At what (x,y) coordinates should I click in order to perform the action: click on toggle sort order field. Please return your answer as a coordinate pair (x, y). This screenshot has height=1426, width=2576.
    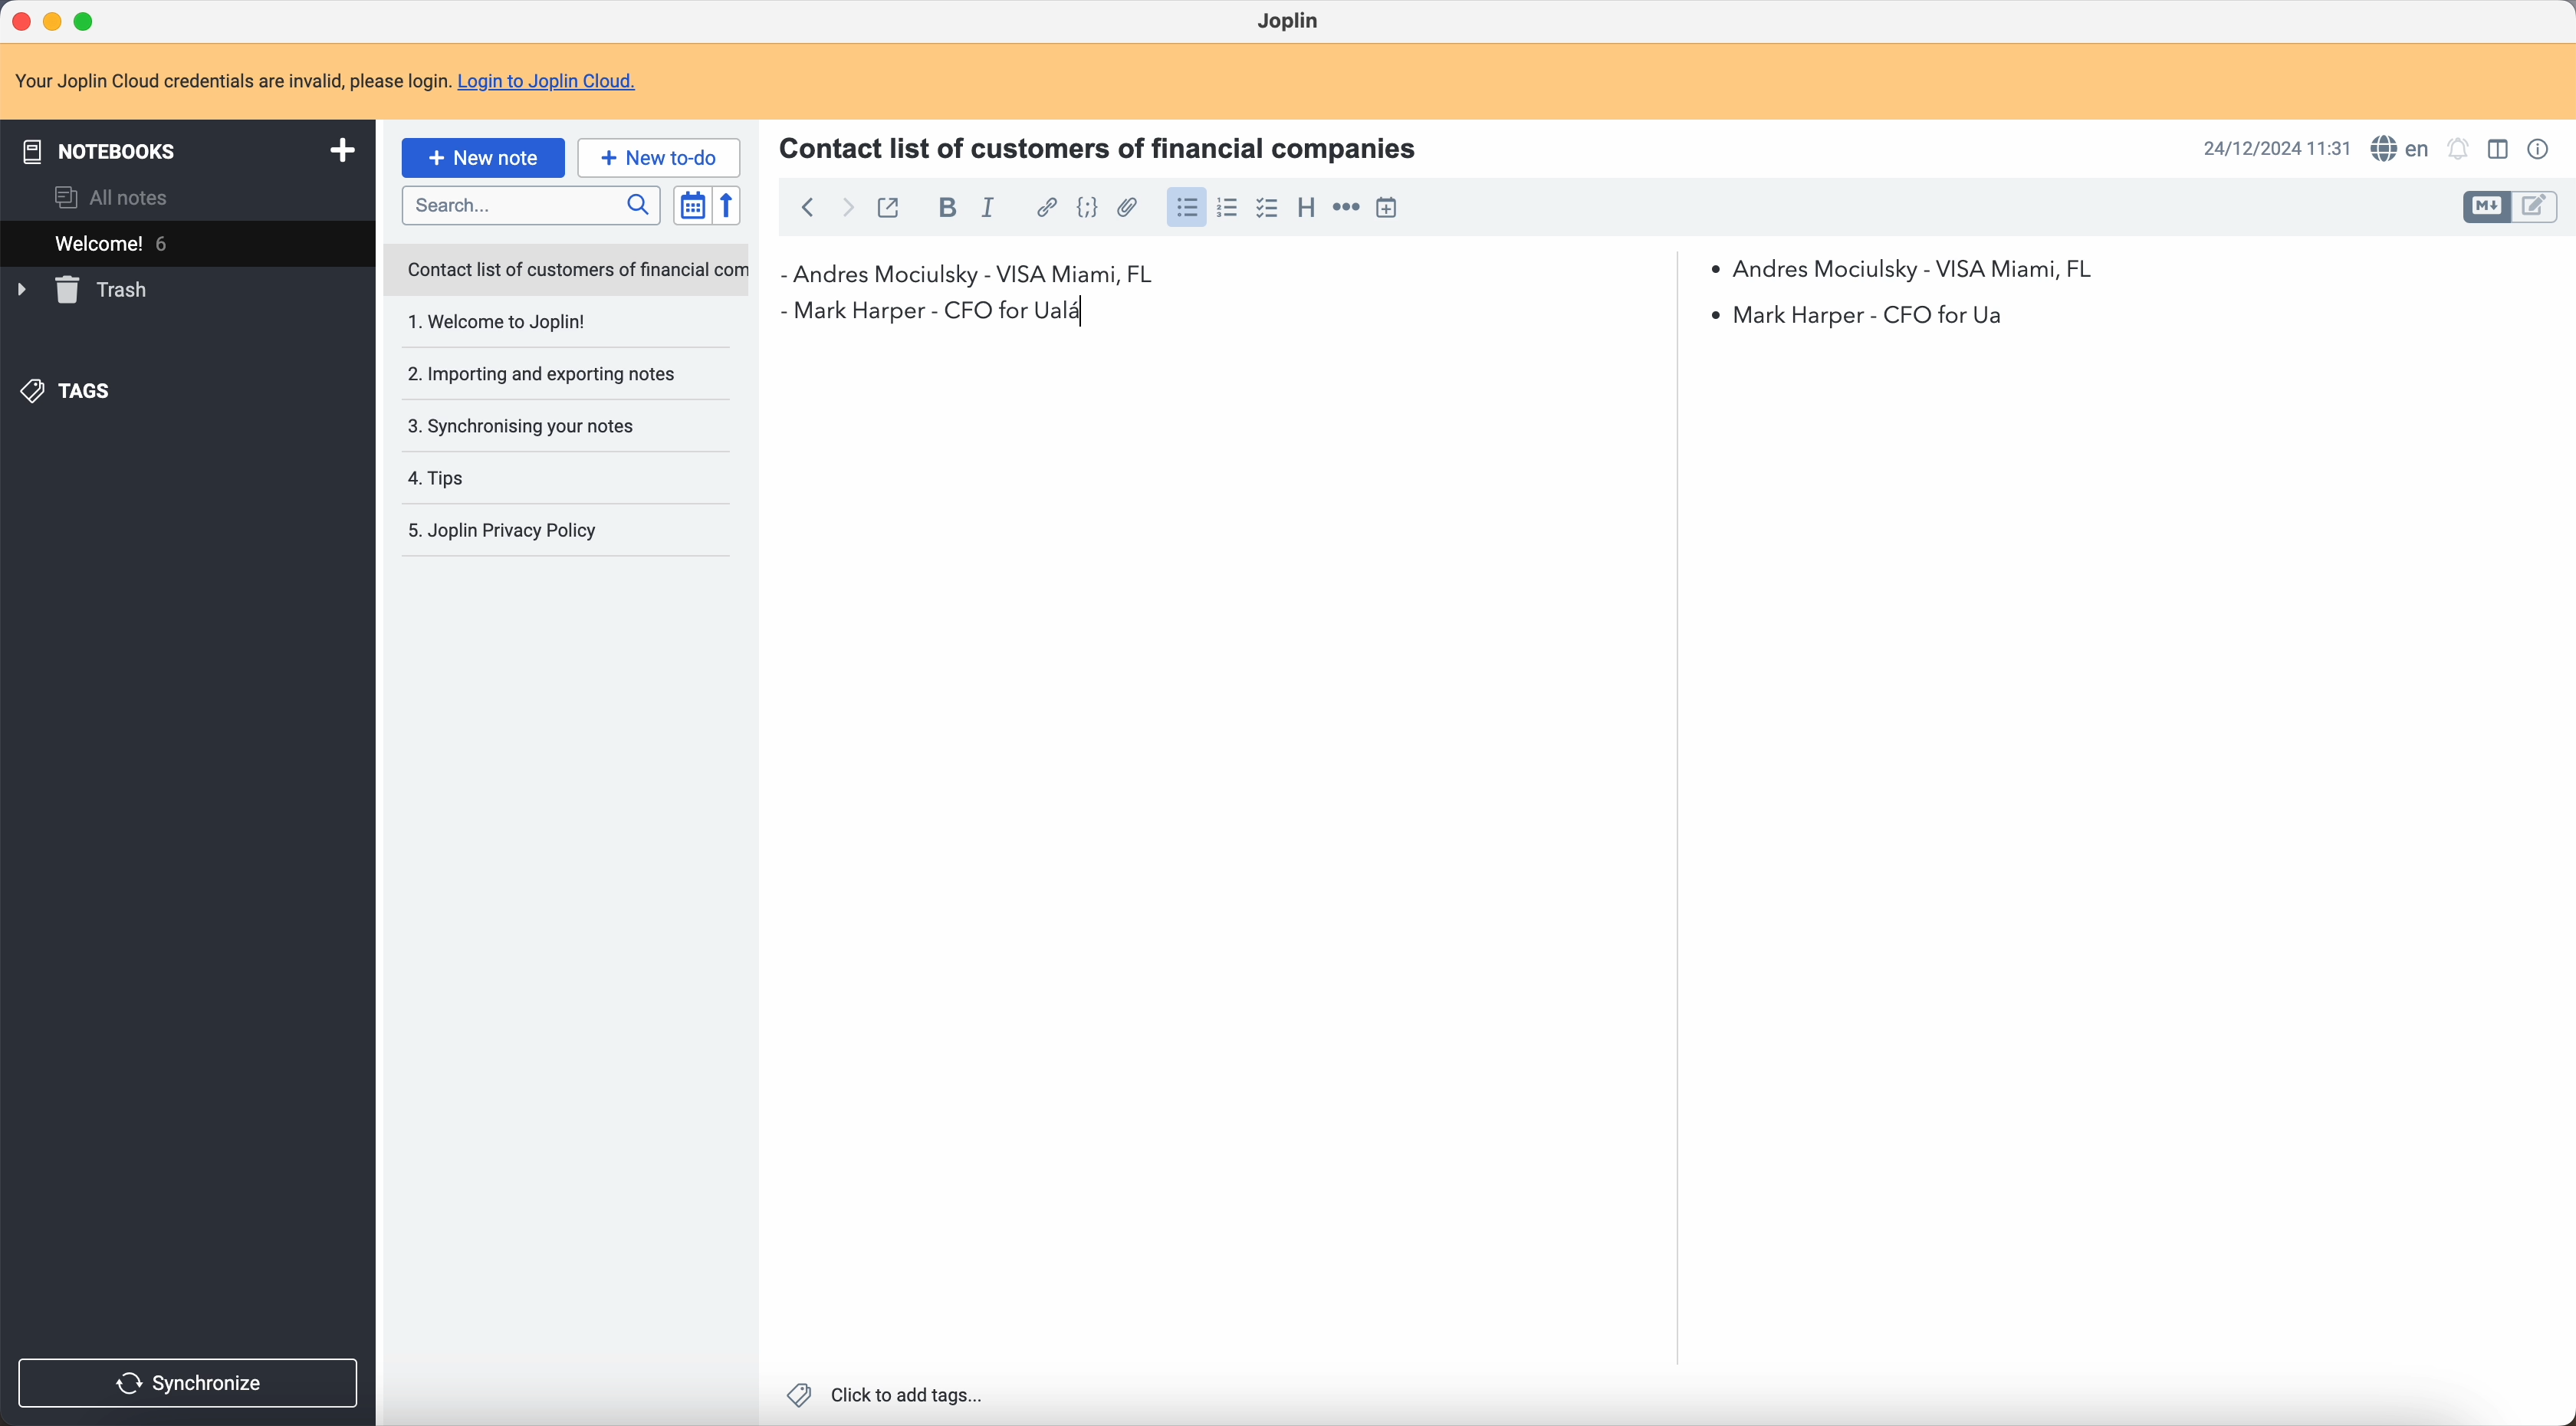
    Looking at the image, I should click on (688, 205).